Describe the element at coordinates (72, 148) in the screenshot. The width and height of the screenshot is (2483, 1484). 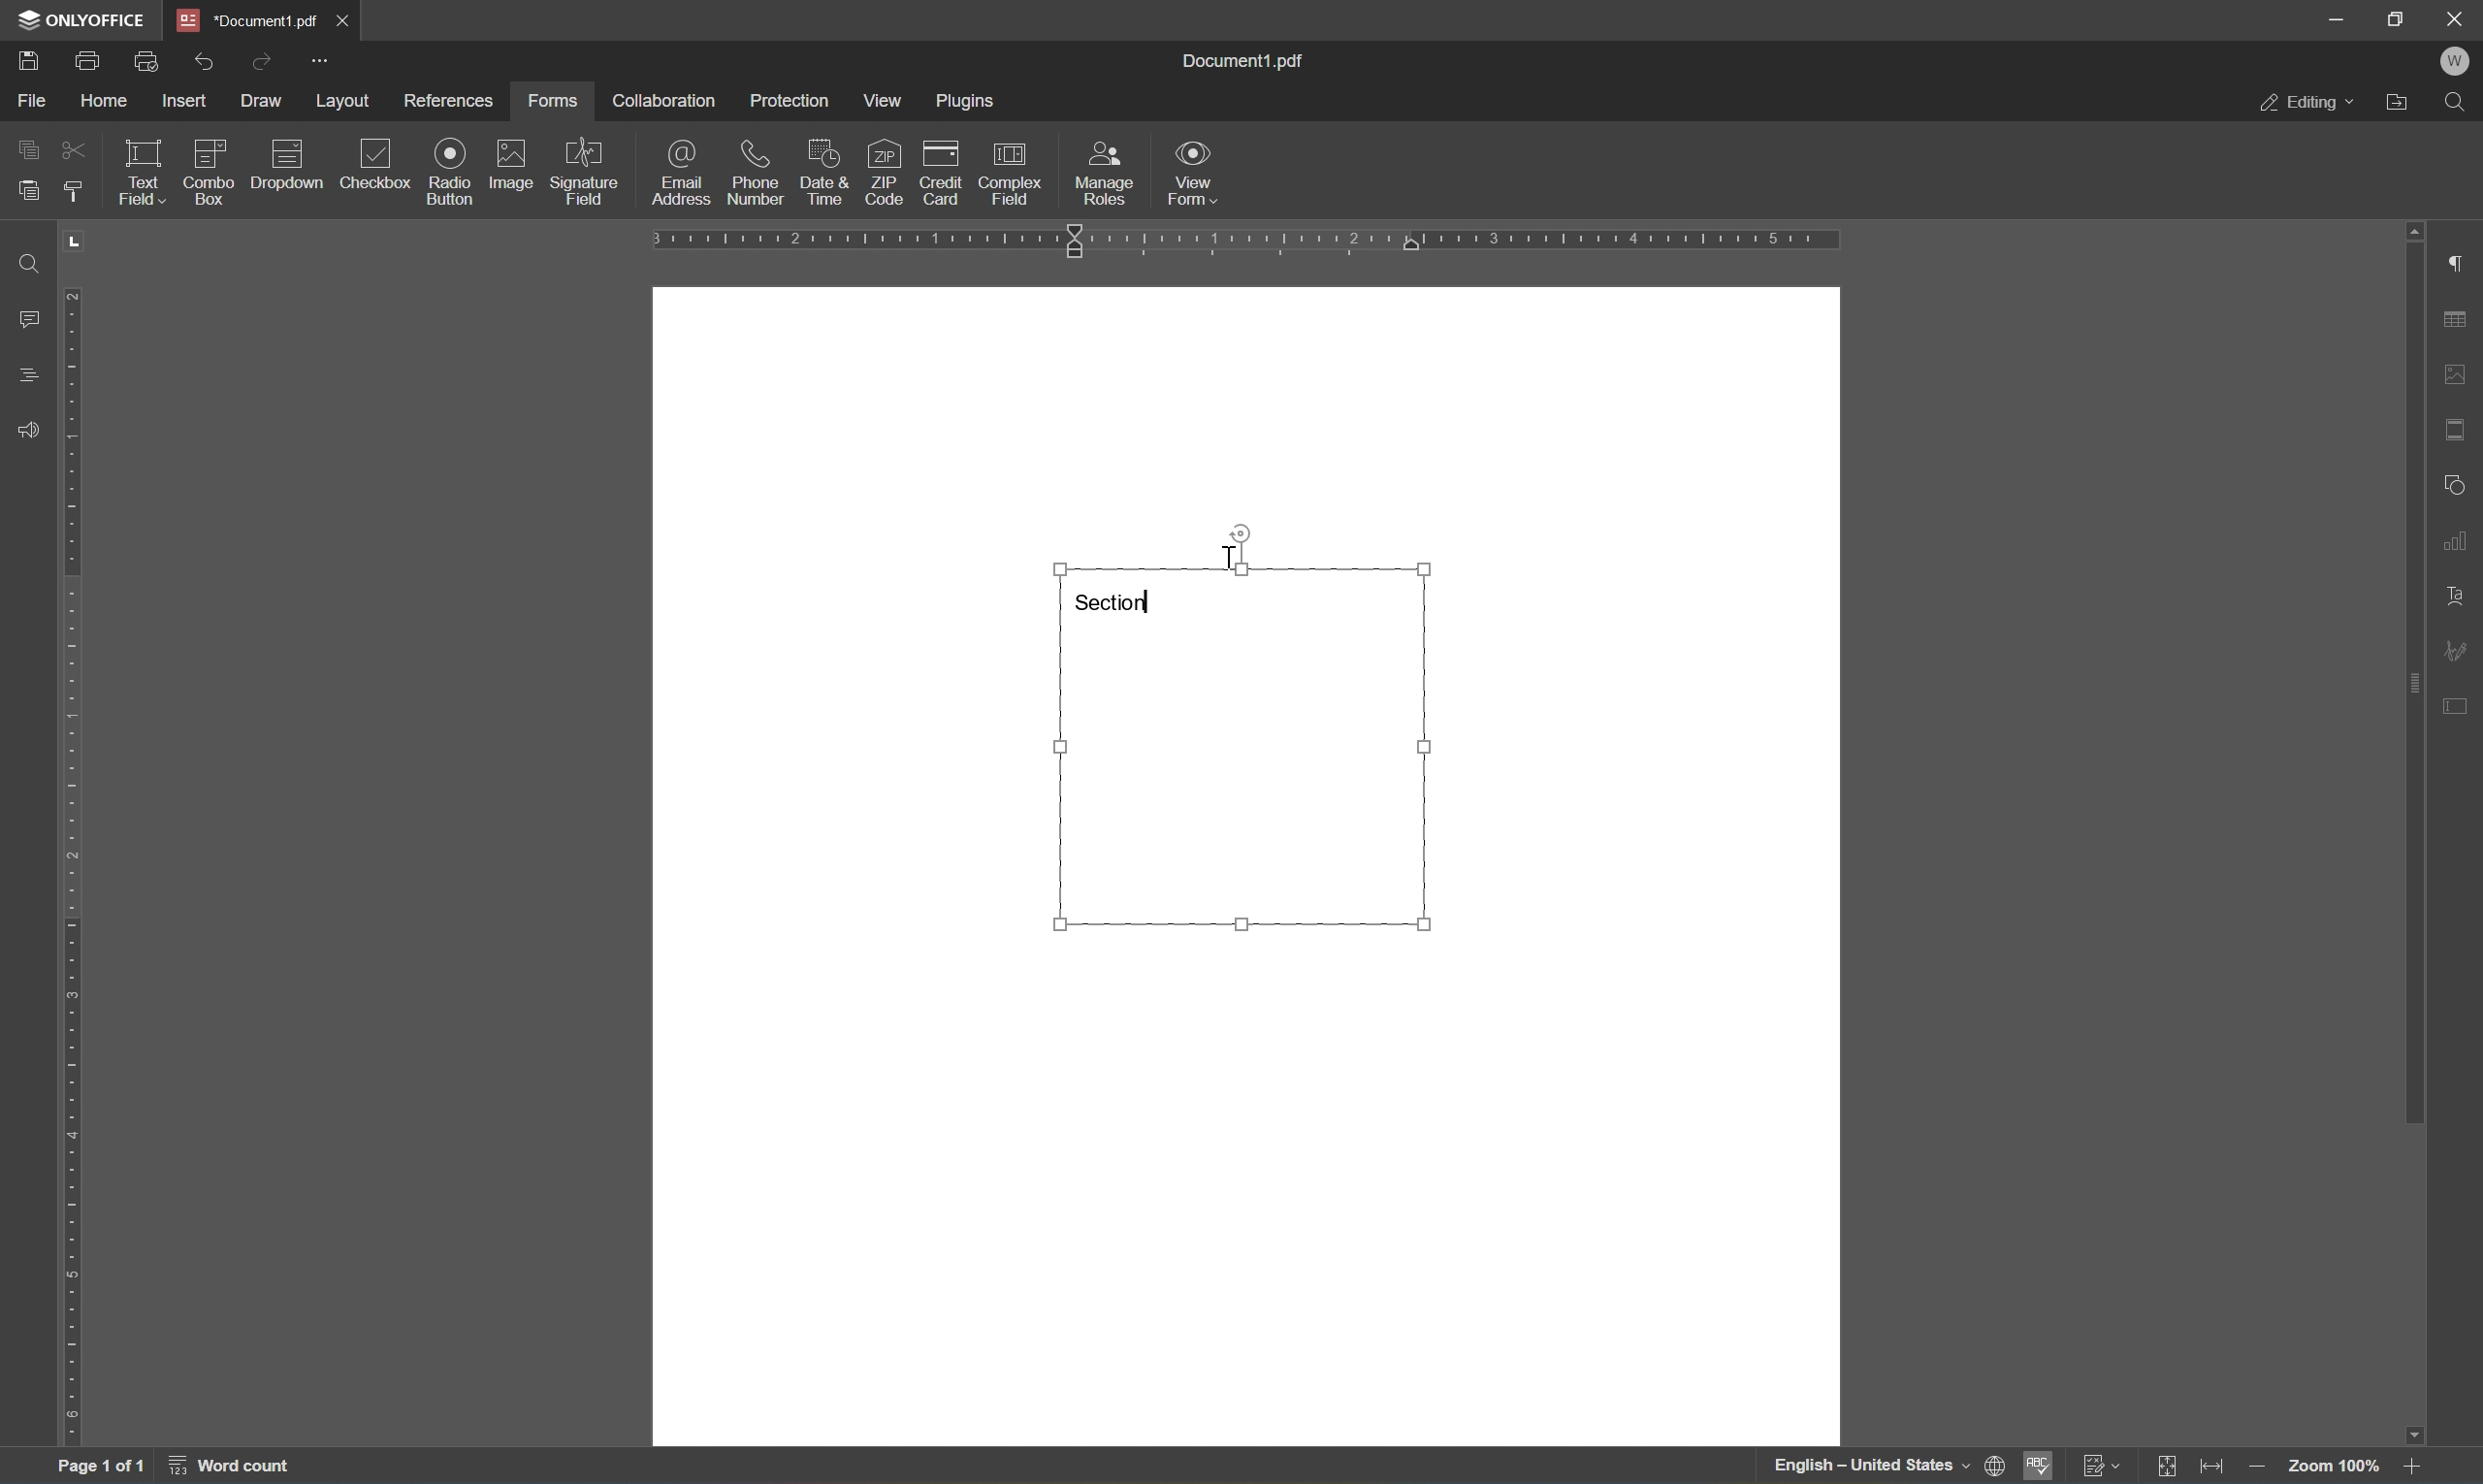
I see `cut` at that location.